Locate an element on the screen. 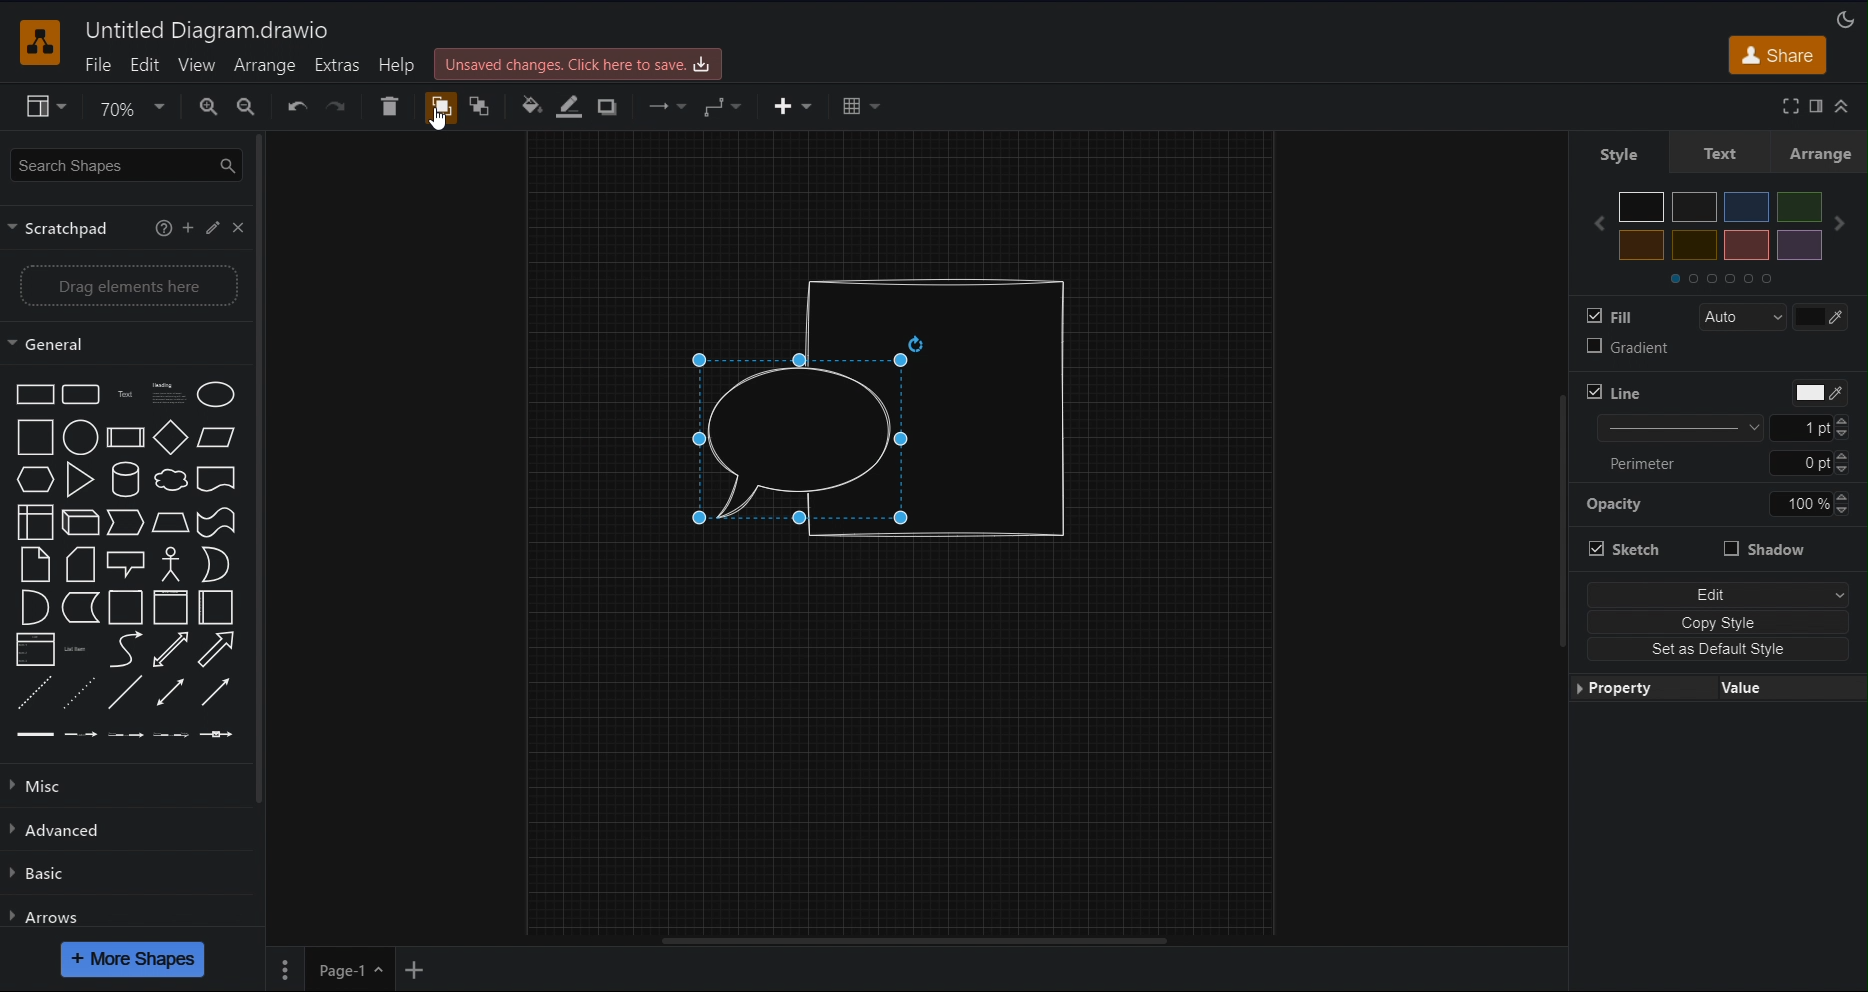 This screenshot has height=992, width=1868. Increase/Decrease line thickness is located at coordinates (1842, 503).